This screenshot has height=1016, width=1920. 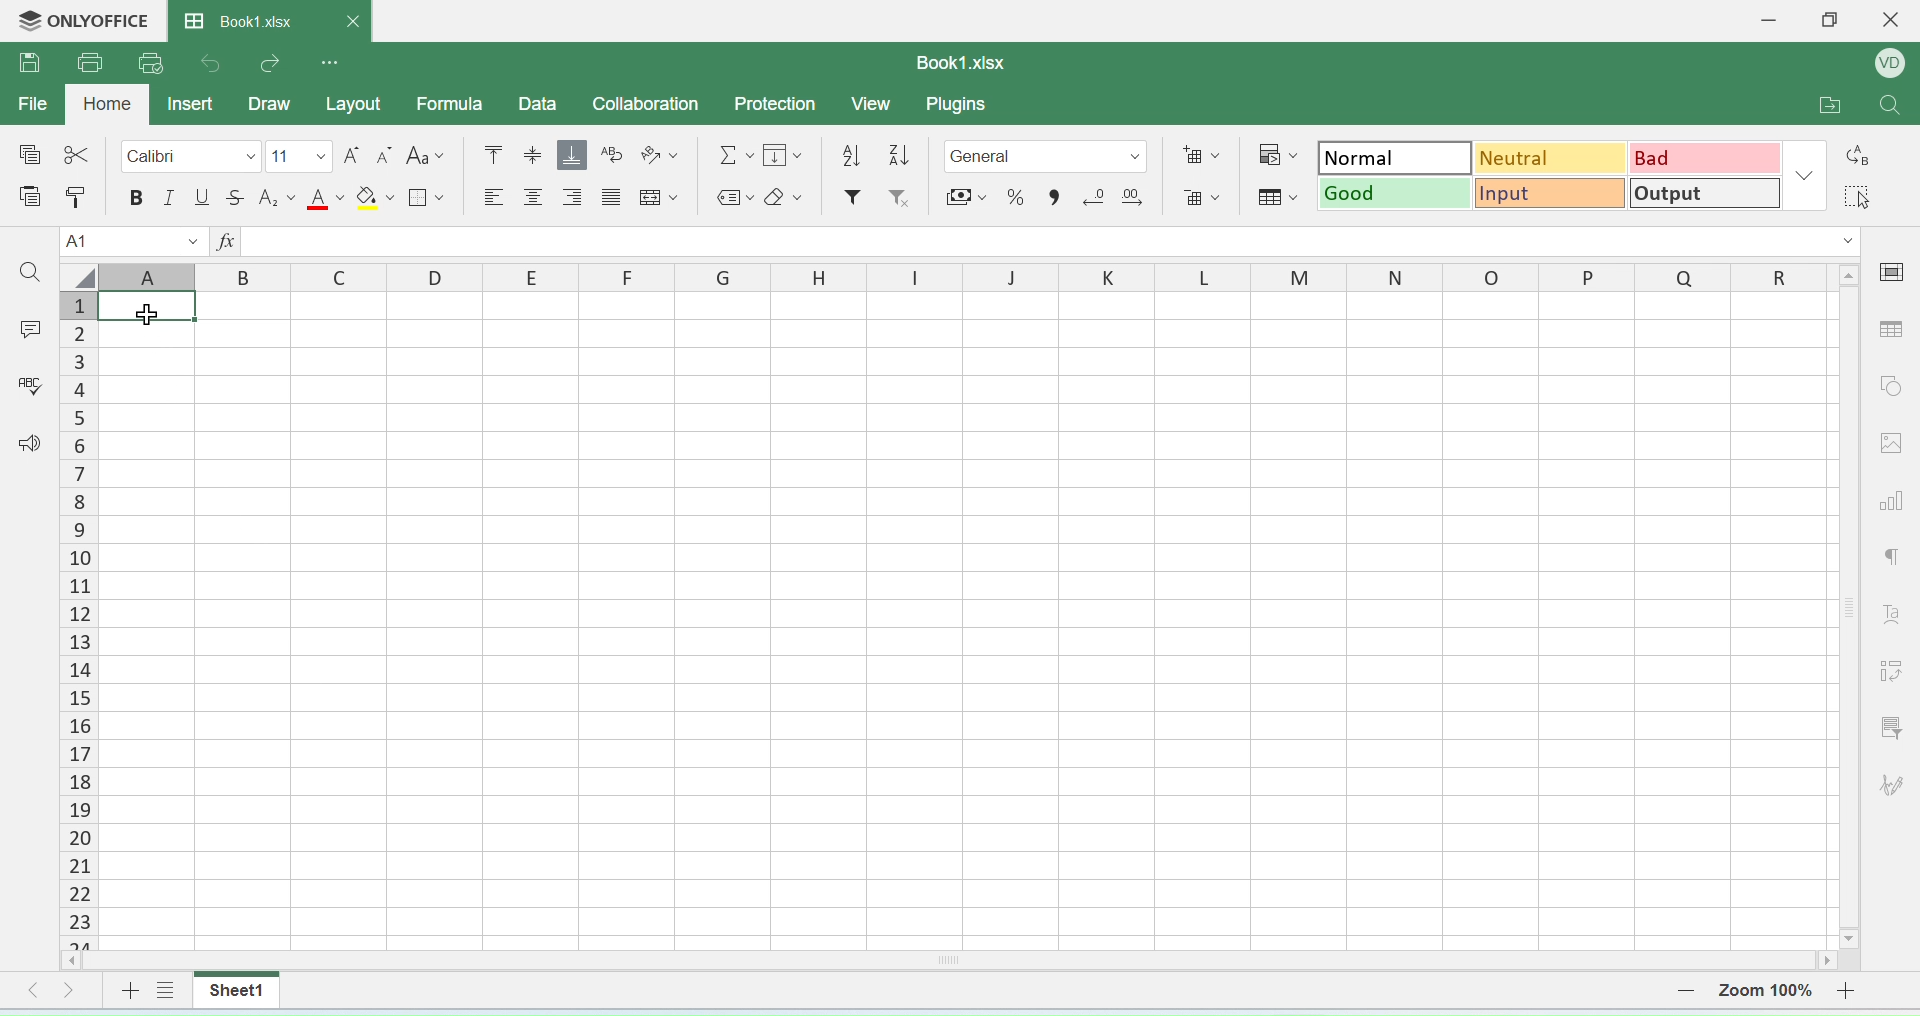 I want to click on filter, so click(x=1895, y=729).